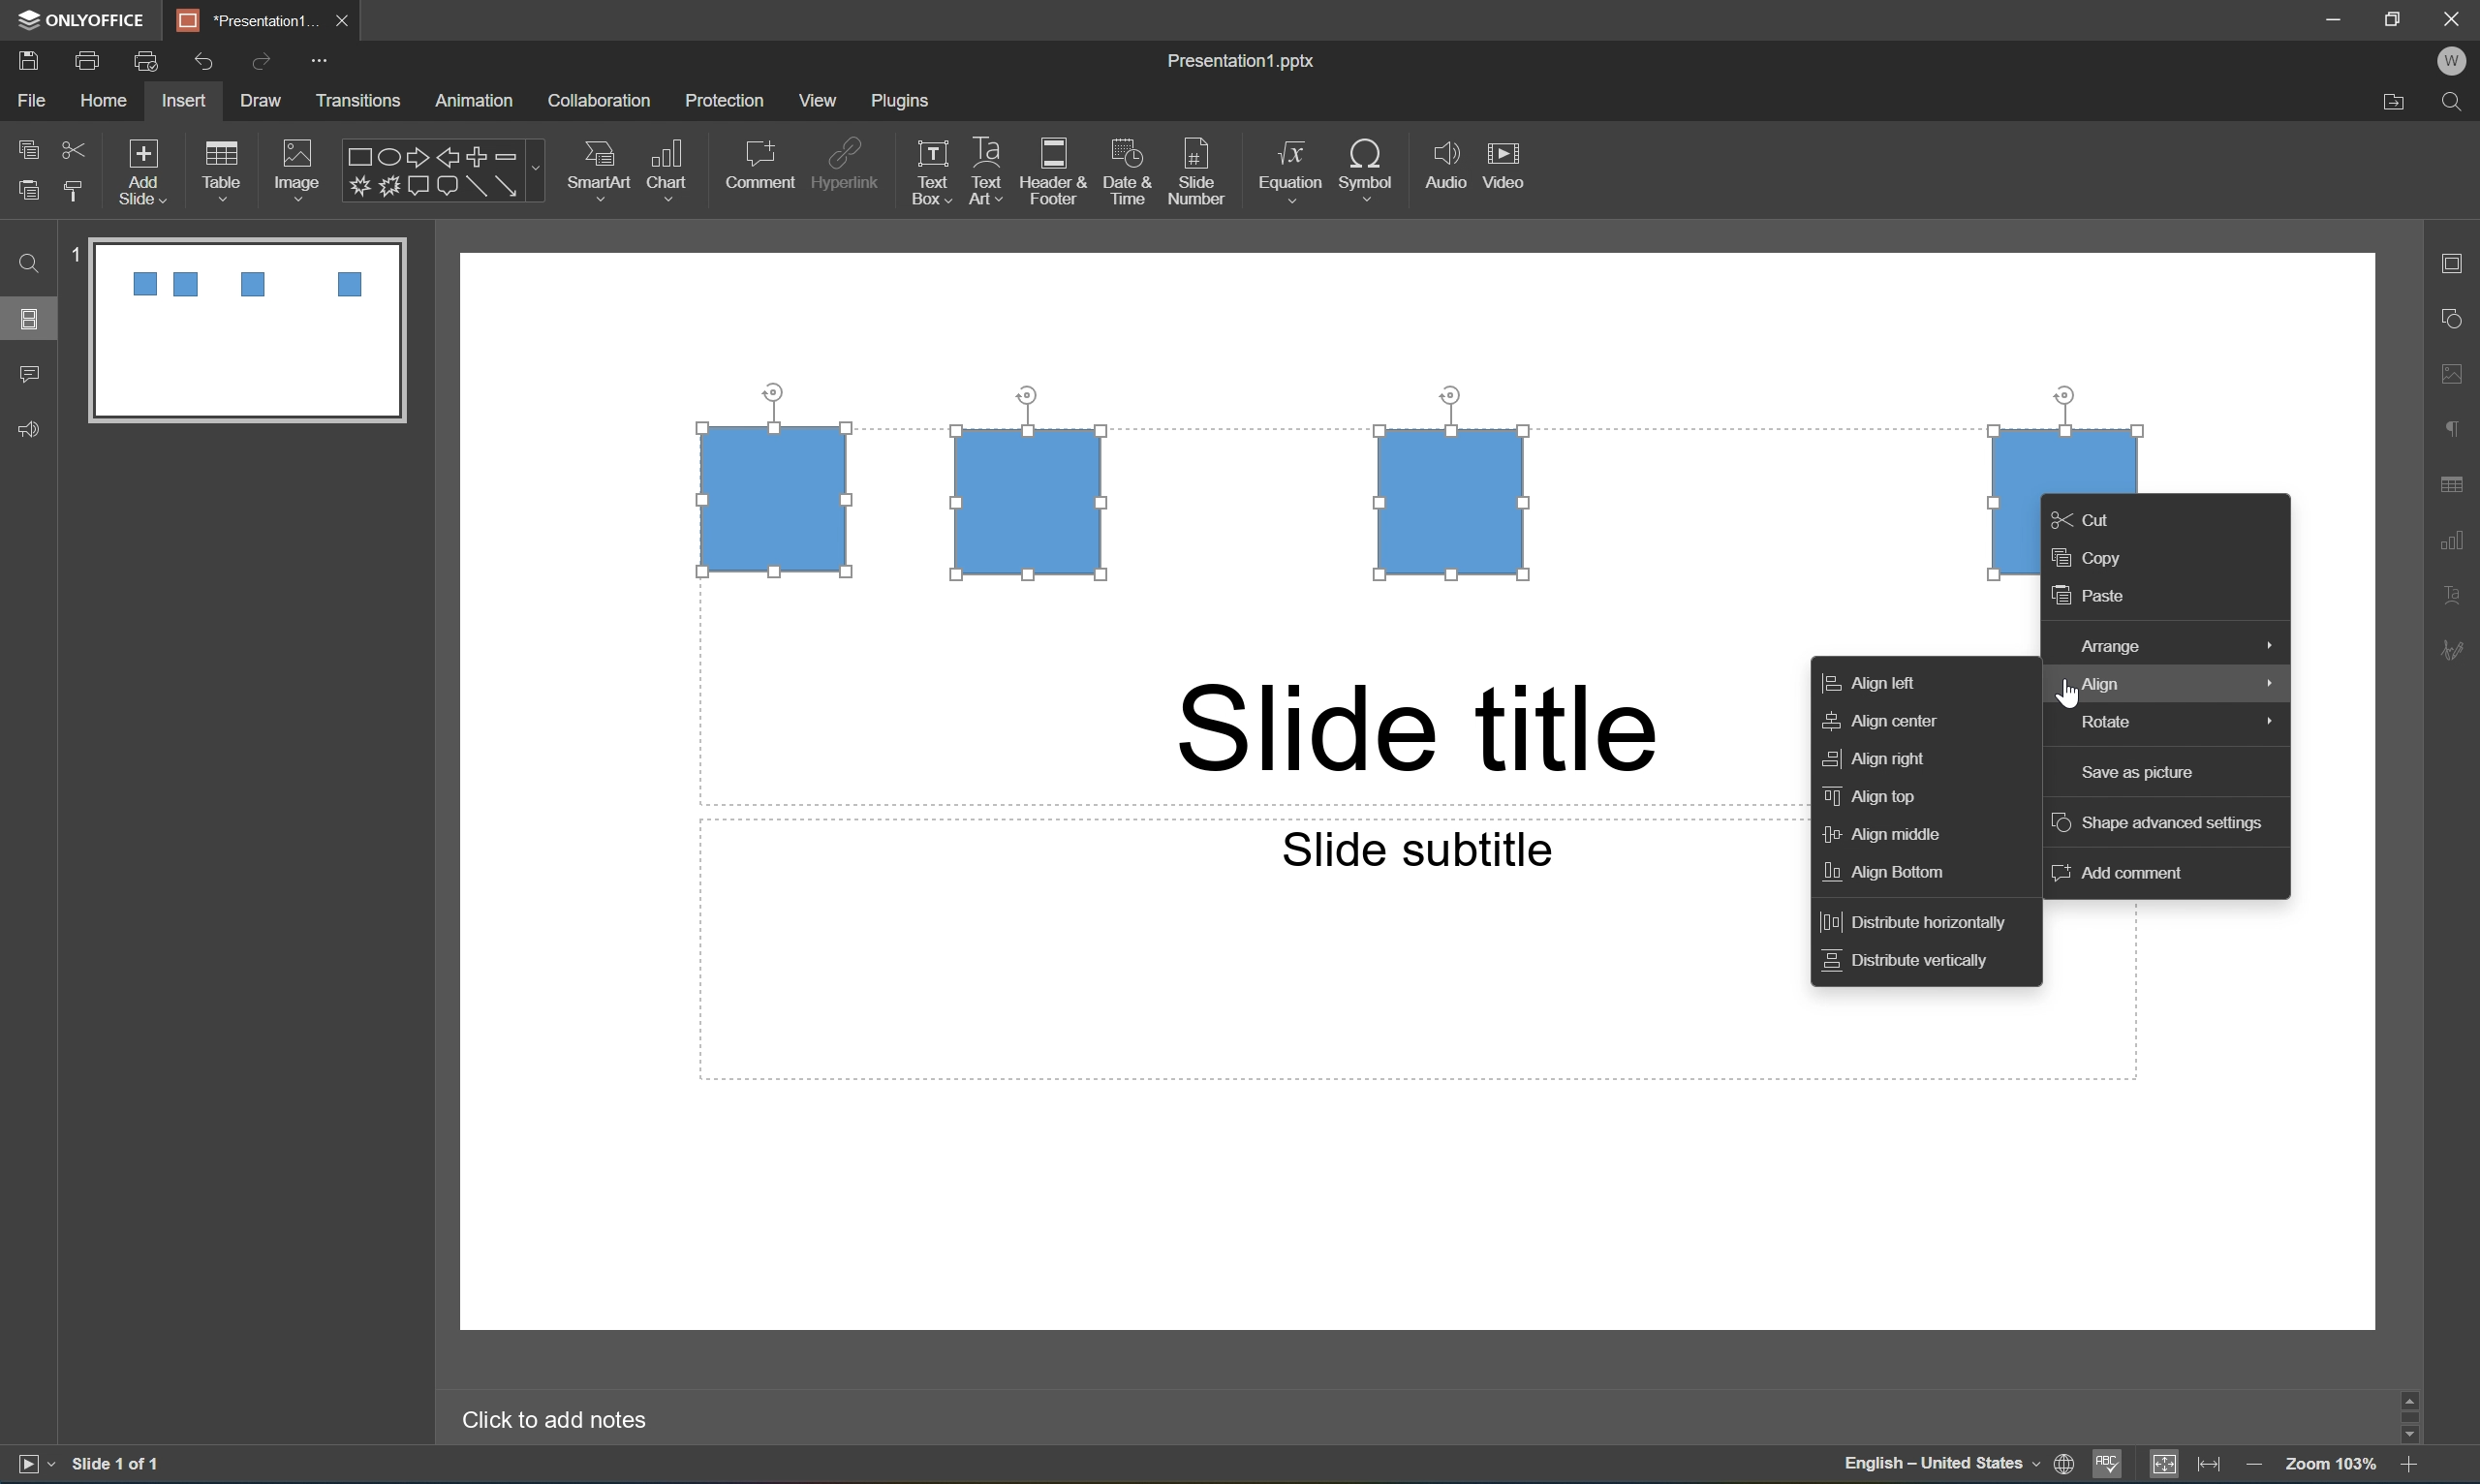 This screenshot has height=1484, width=2480. Describe the element at coordinates (34, 319) in the screenshot. I see `slides` at that location.